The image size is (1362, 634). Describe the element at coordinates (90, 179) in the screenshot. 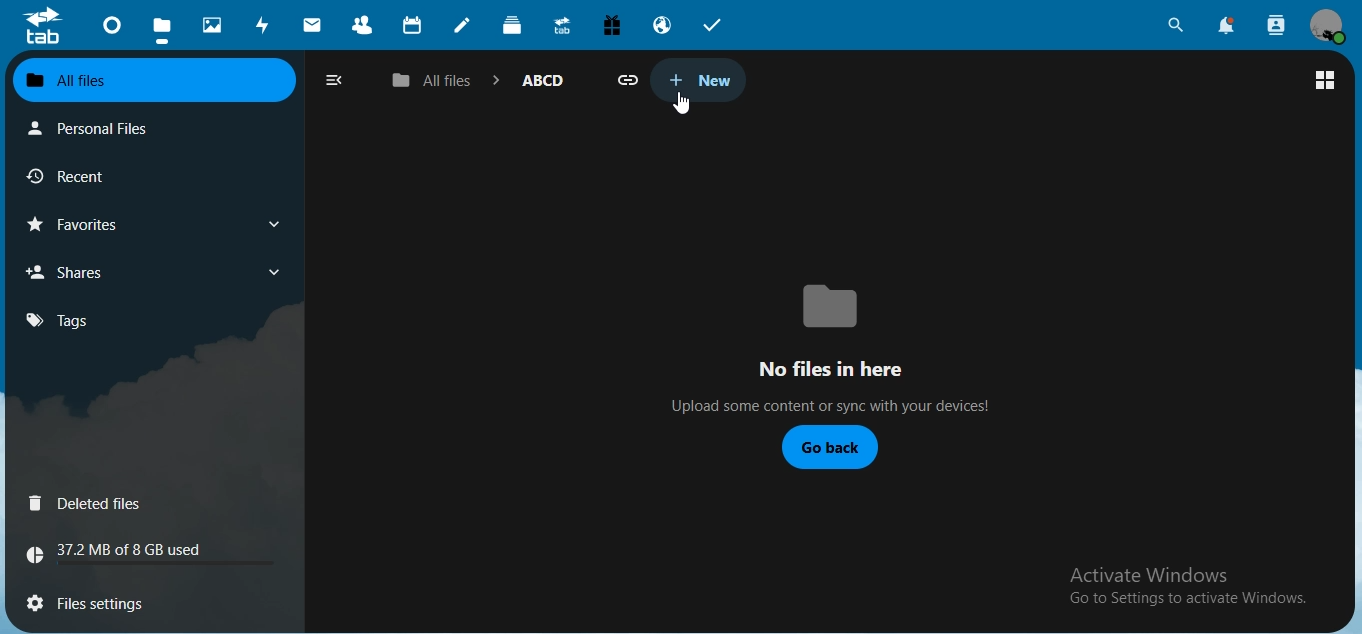

I see `reccent` at that location.